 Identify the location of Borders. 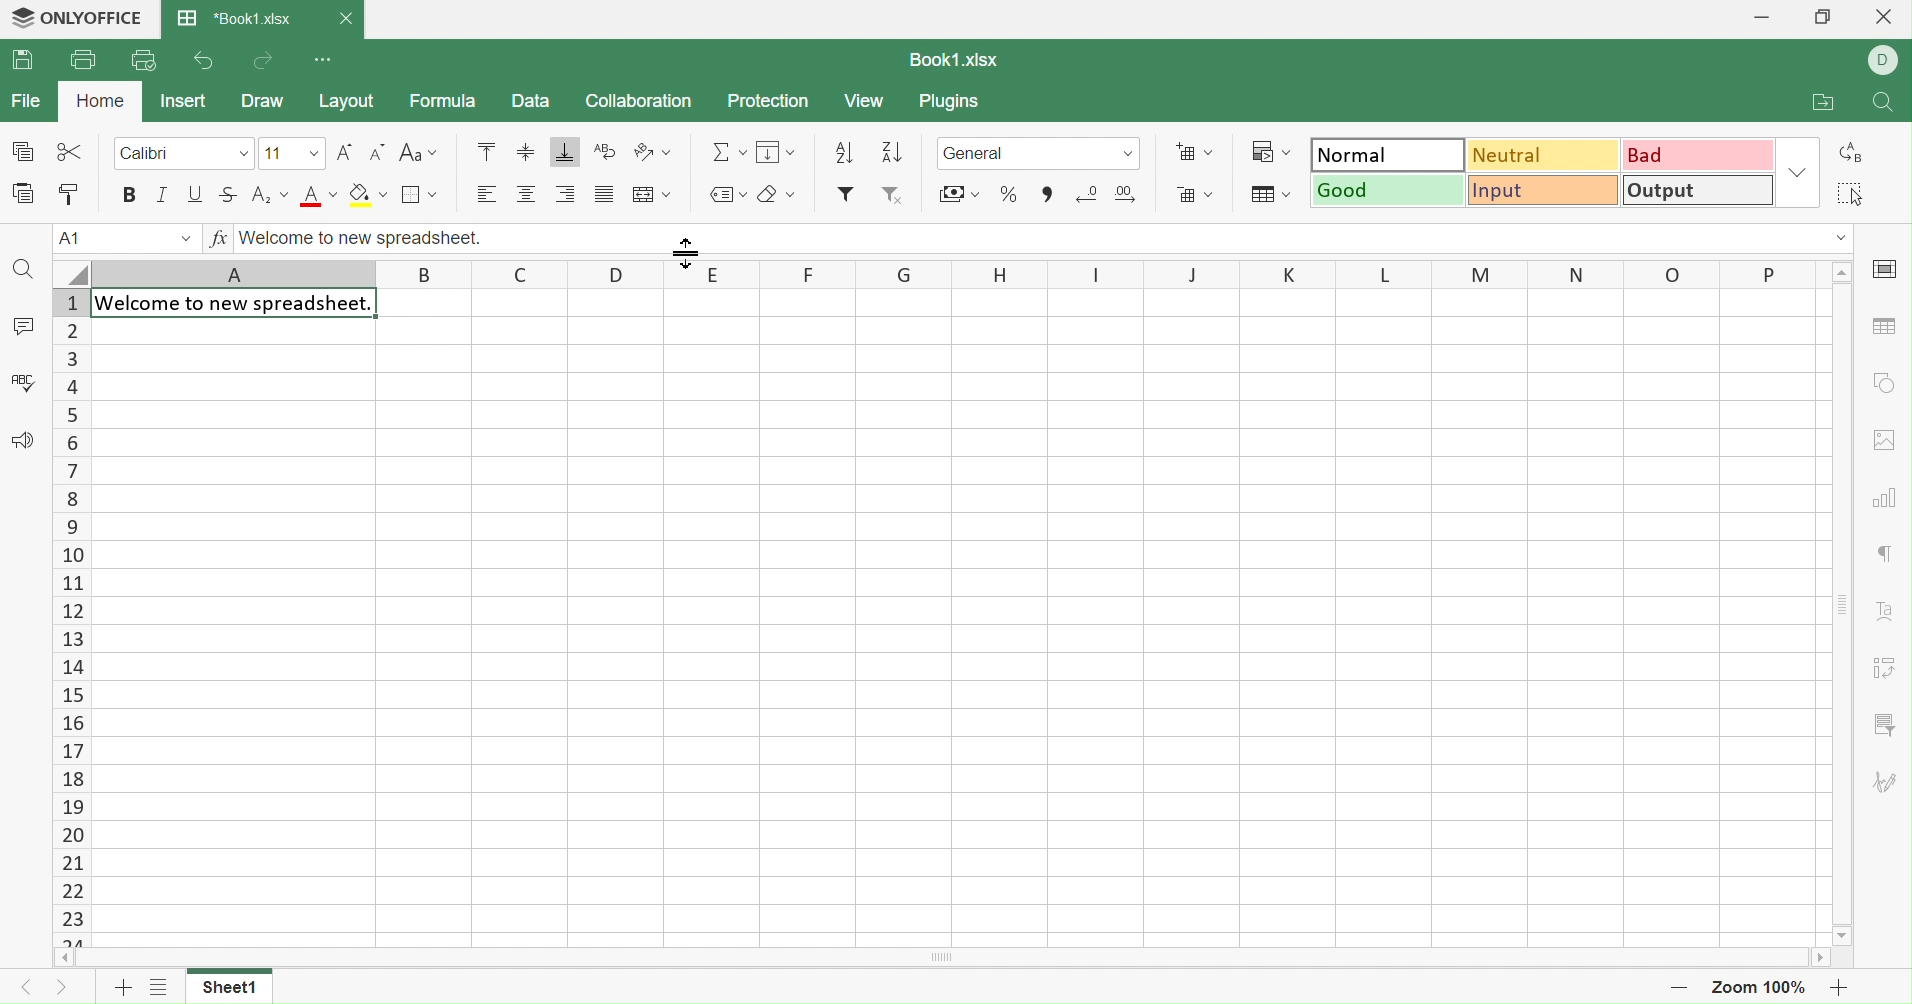
(416, 194).